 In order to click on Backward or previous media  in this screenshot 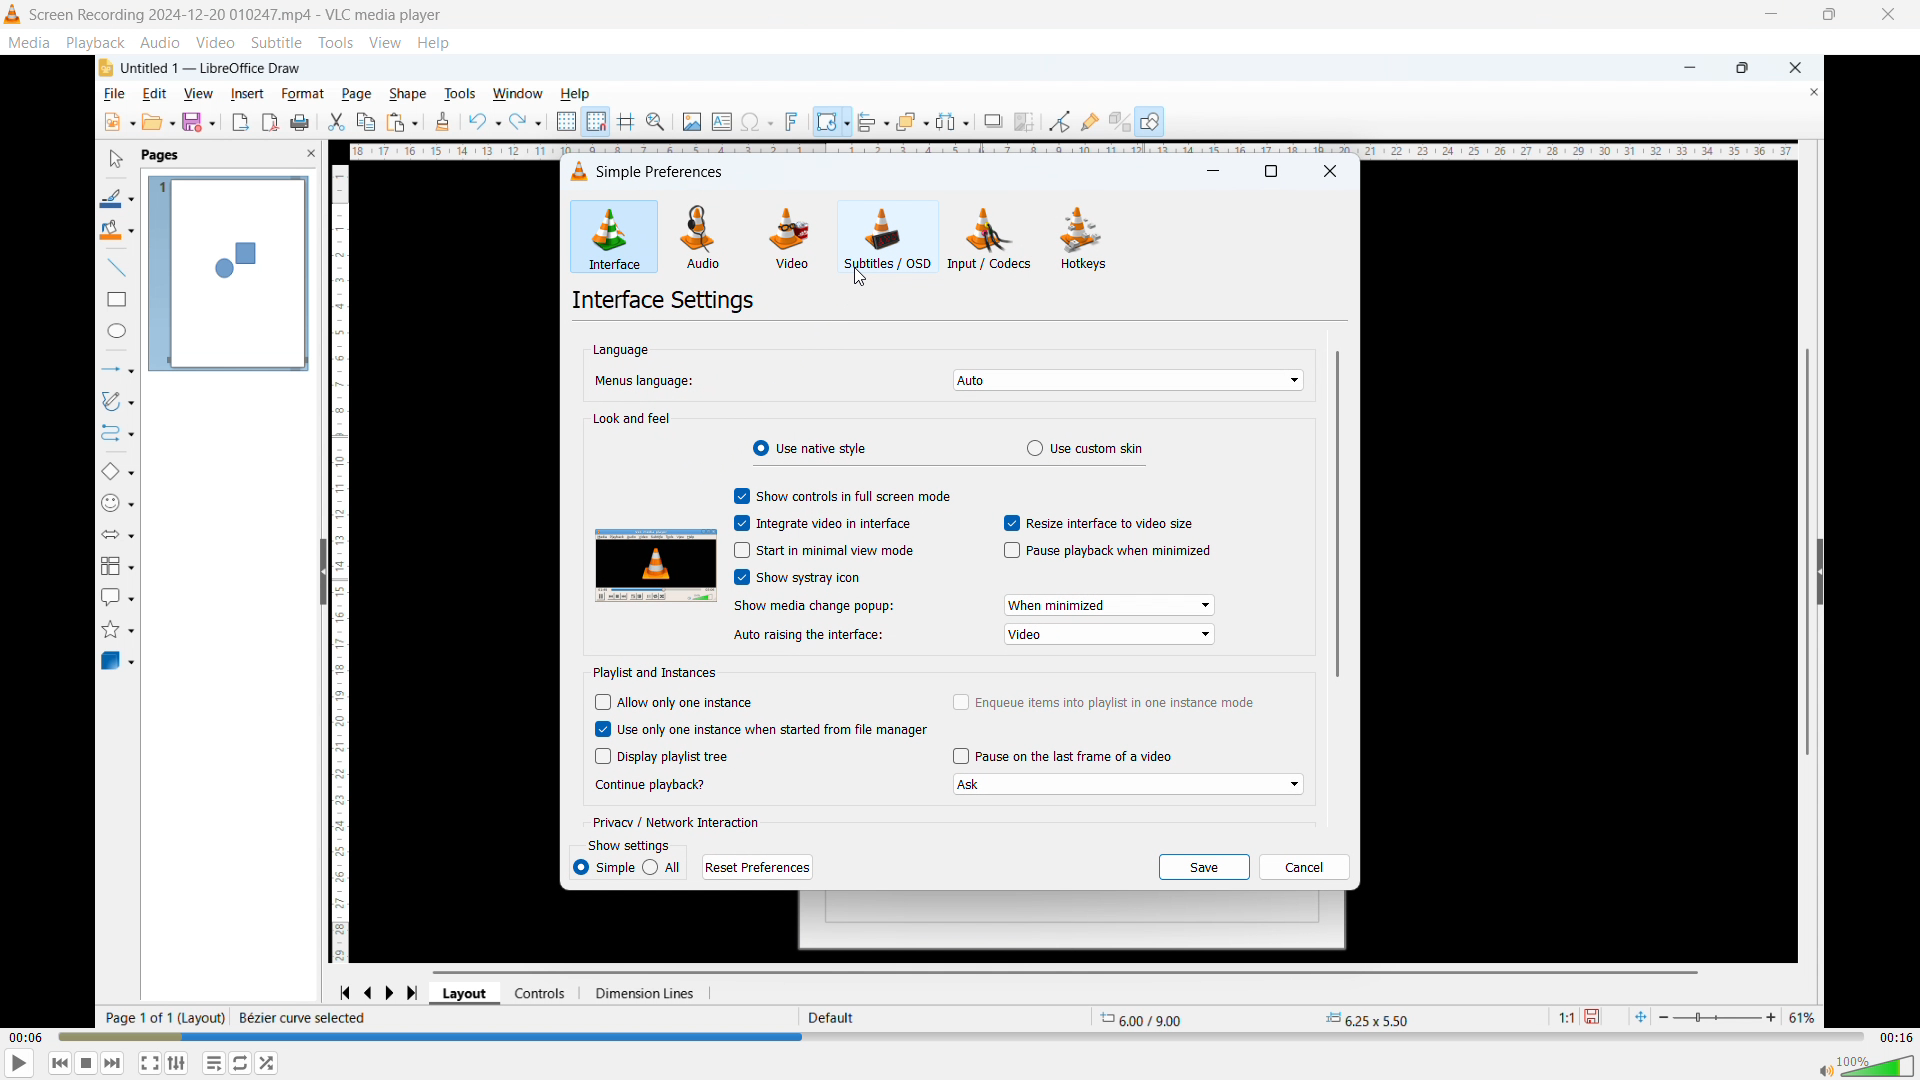, I will do `click(59, 1063)`.